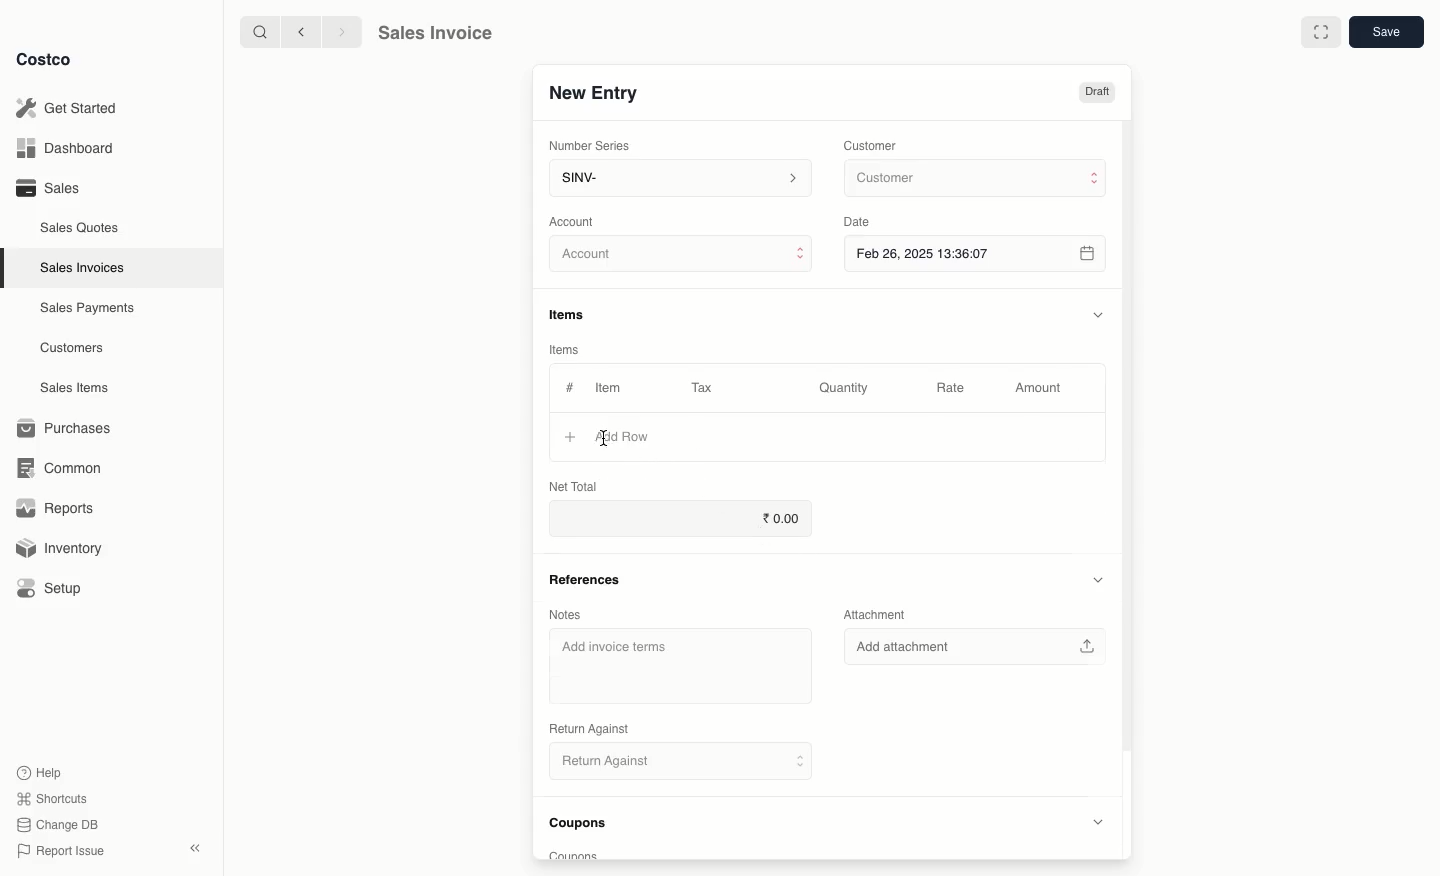 The image size is (1440, 876). Describe the element at coordinates (1389, 34) in the screenshot. I see `Save` at that location.